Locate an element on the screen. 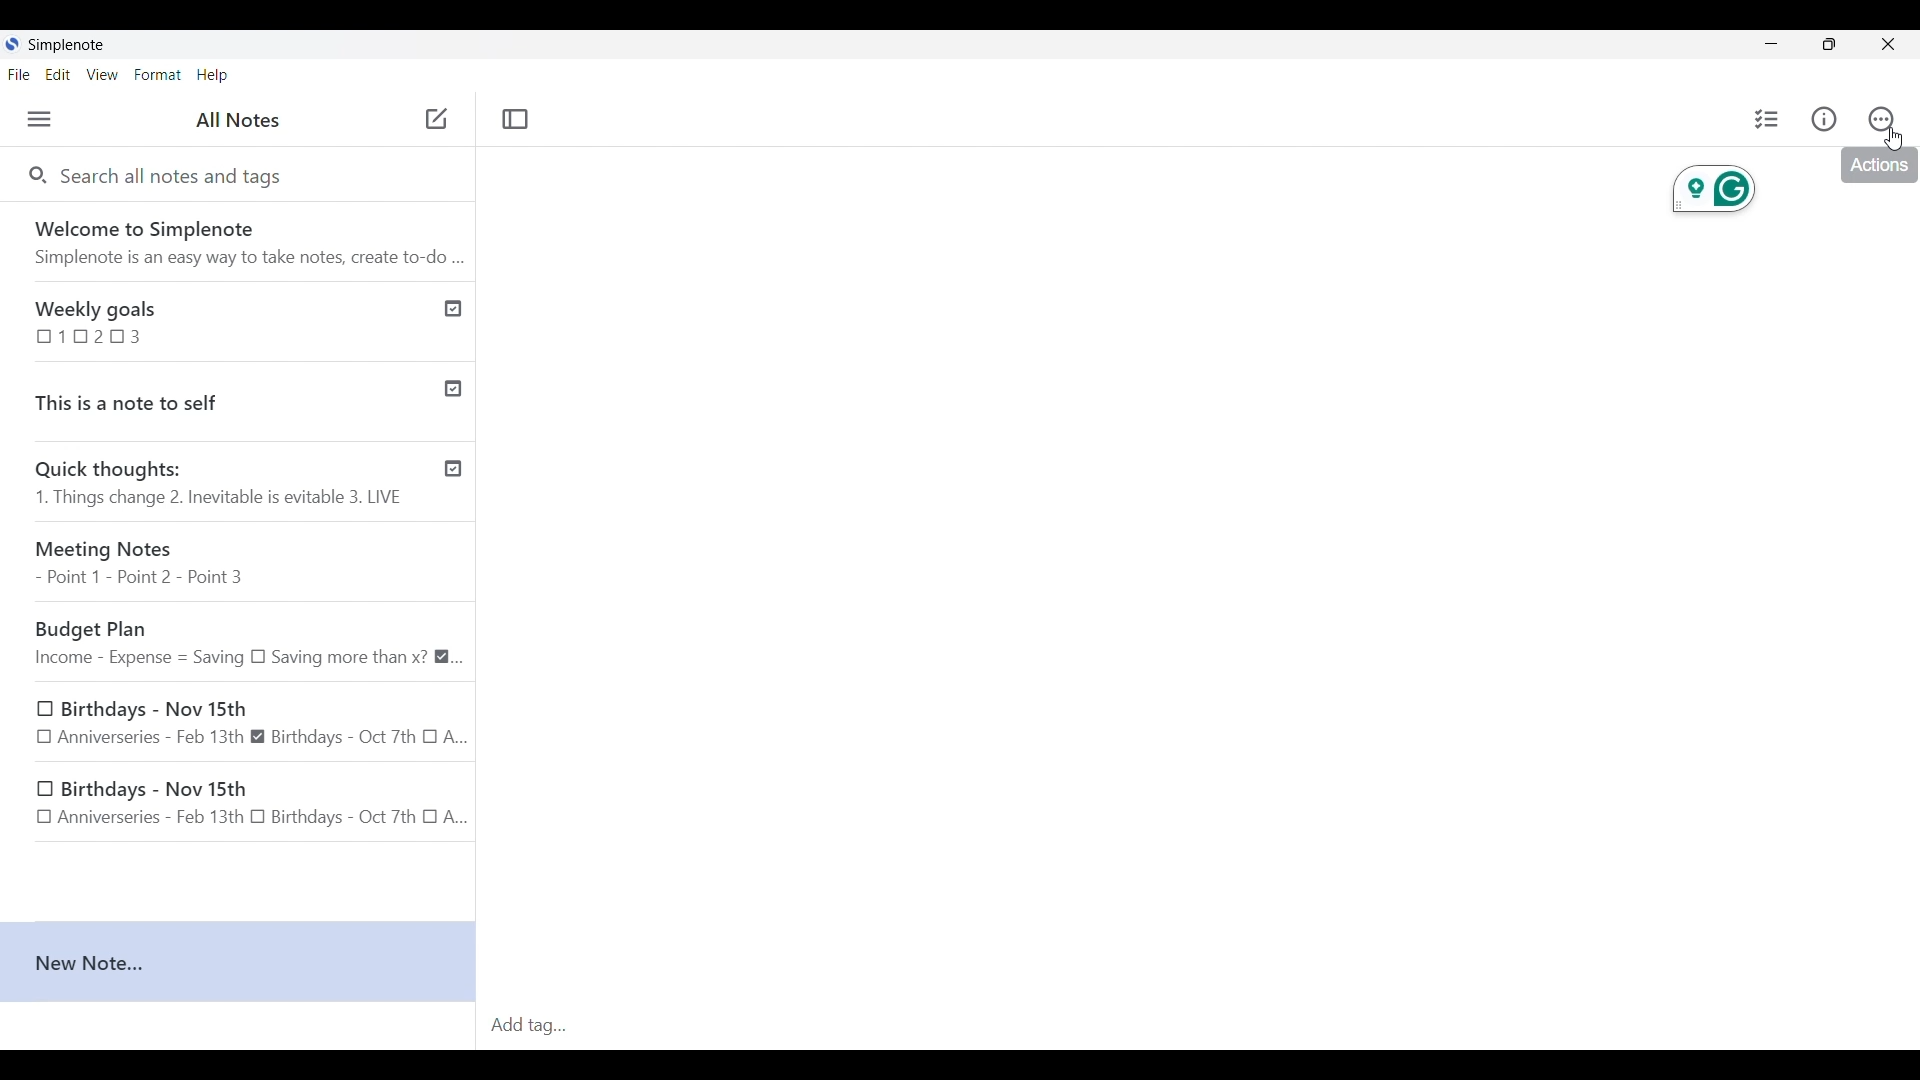 The width and height of the screenshot is (1920, 1080). Insert checklist is located at coordinates (1768, 119).